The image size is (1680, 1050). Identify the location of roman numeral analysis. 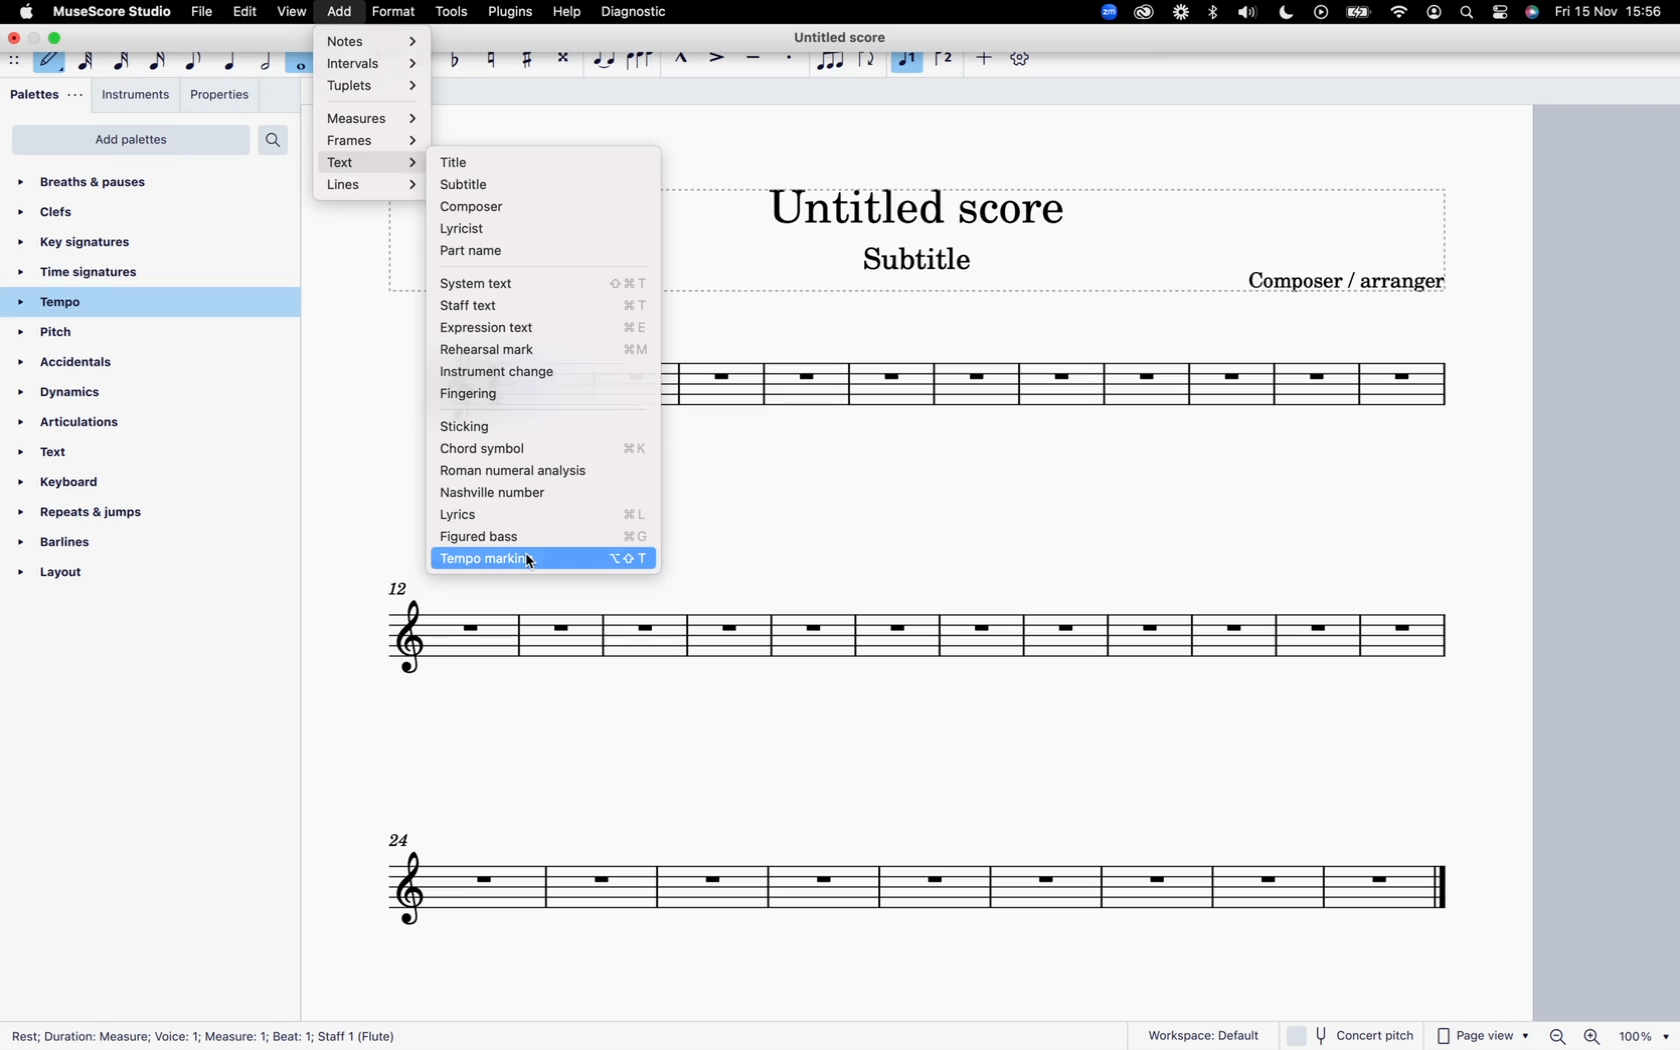
(552, 470).